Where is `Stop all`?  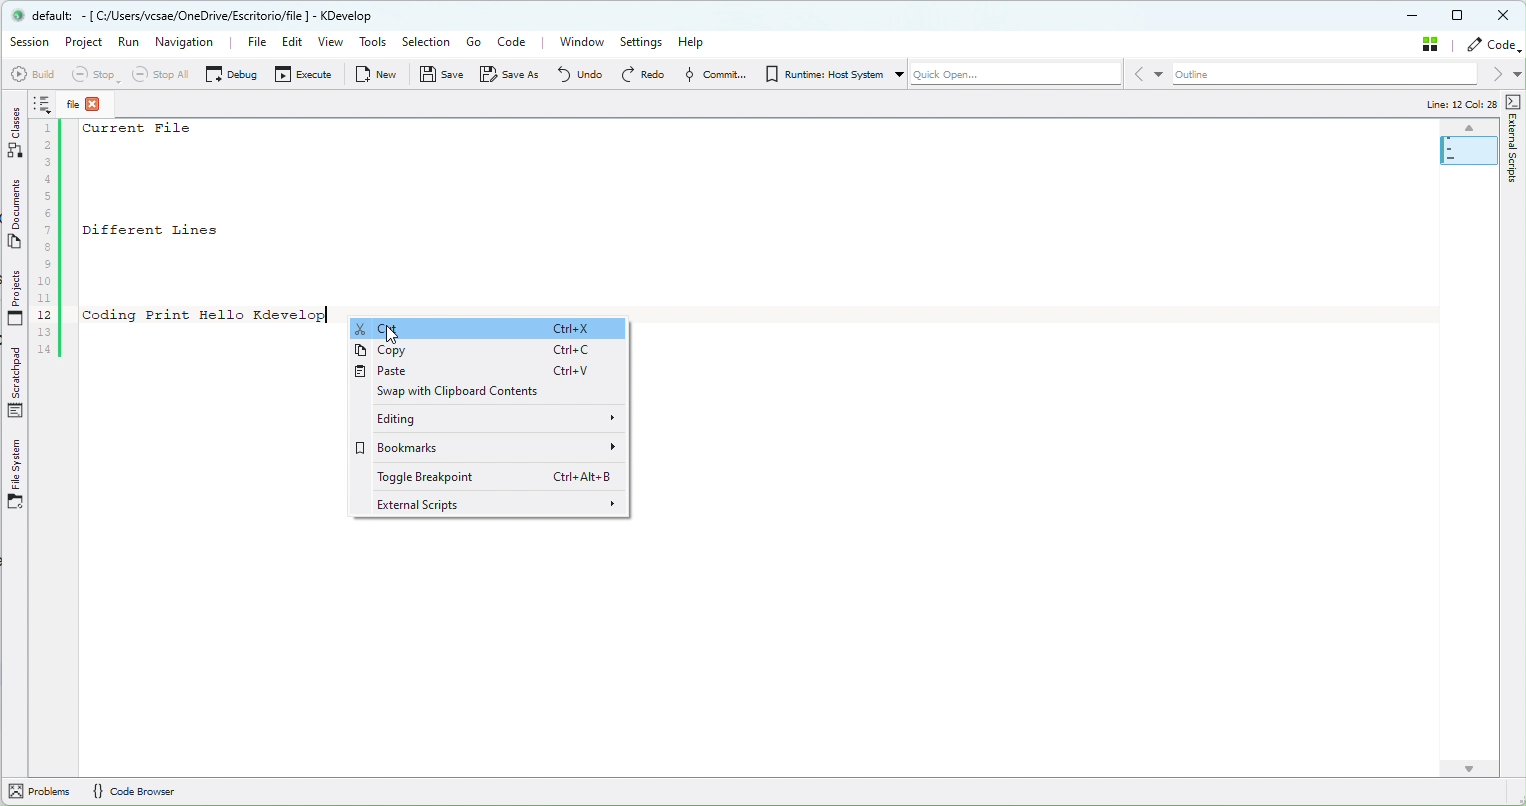 Stop all is located at coordinates (160, 74).